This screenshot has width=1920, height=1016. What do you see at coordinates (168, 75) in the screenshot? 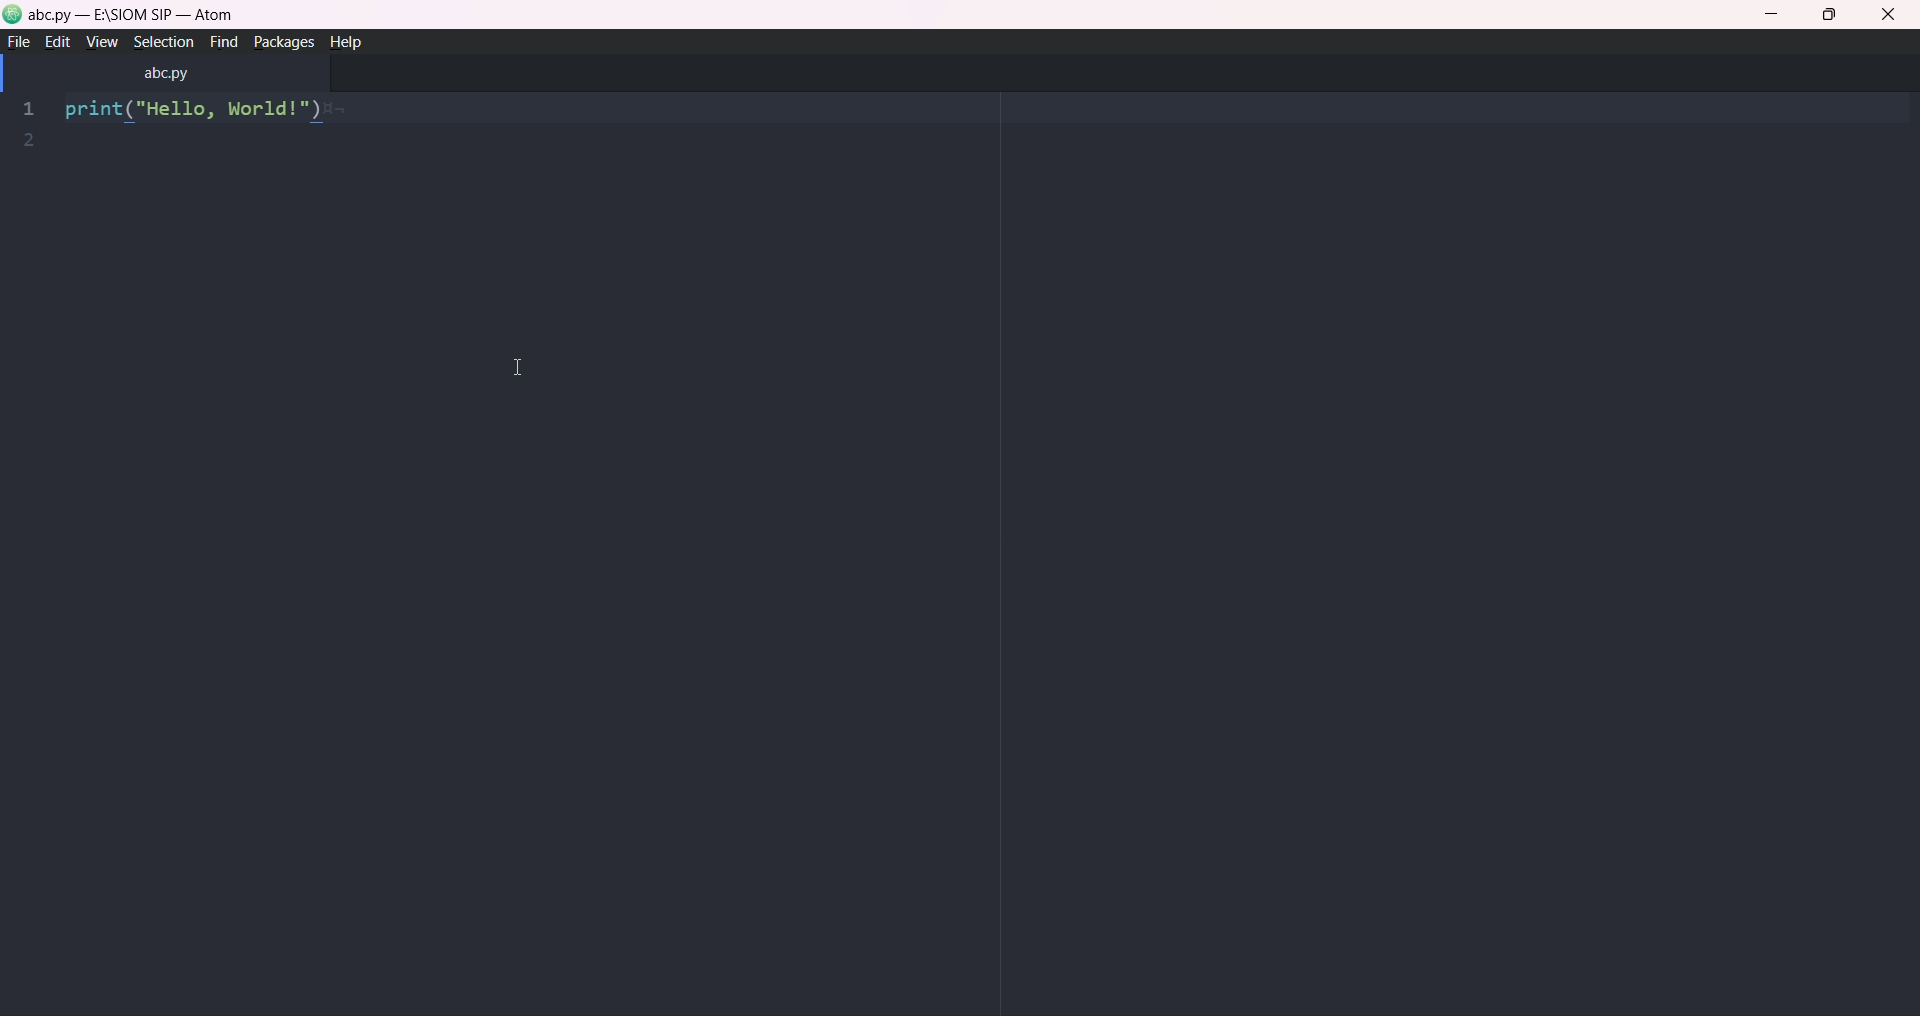
I see `new tab name` at bounding box center [168, 75].